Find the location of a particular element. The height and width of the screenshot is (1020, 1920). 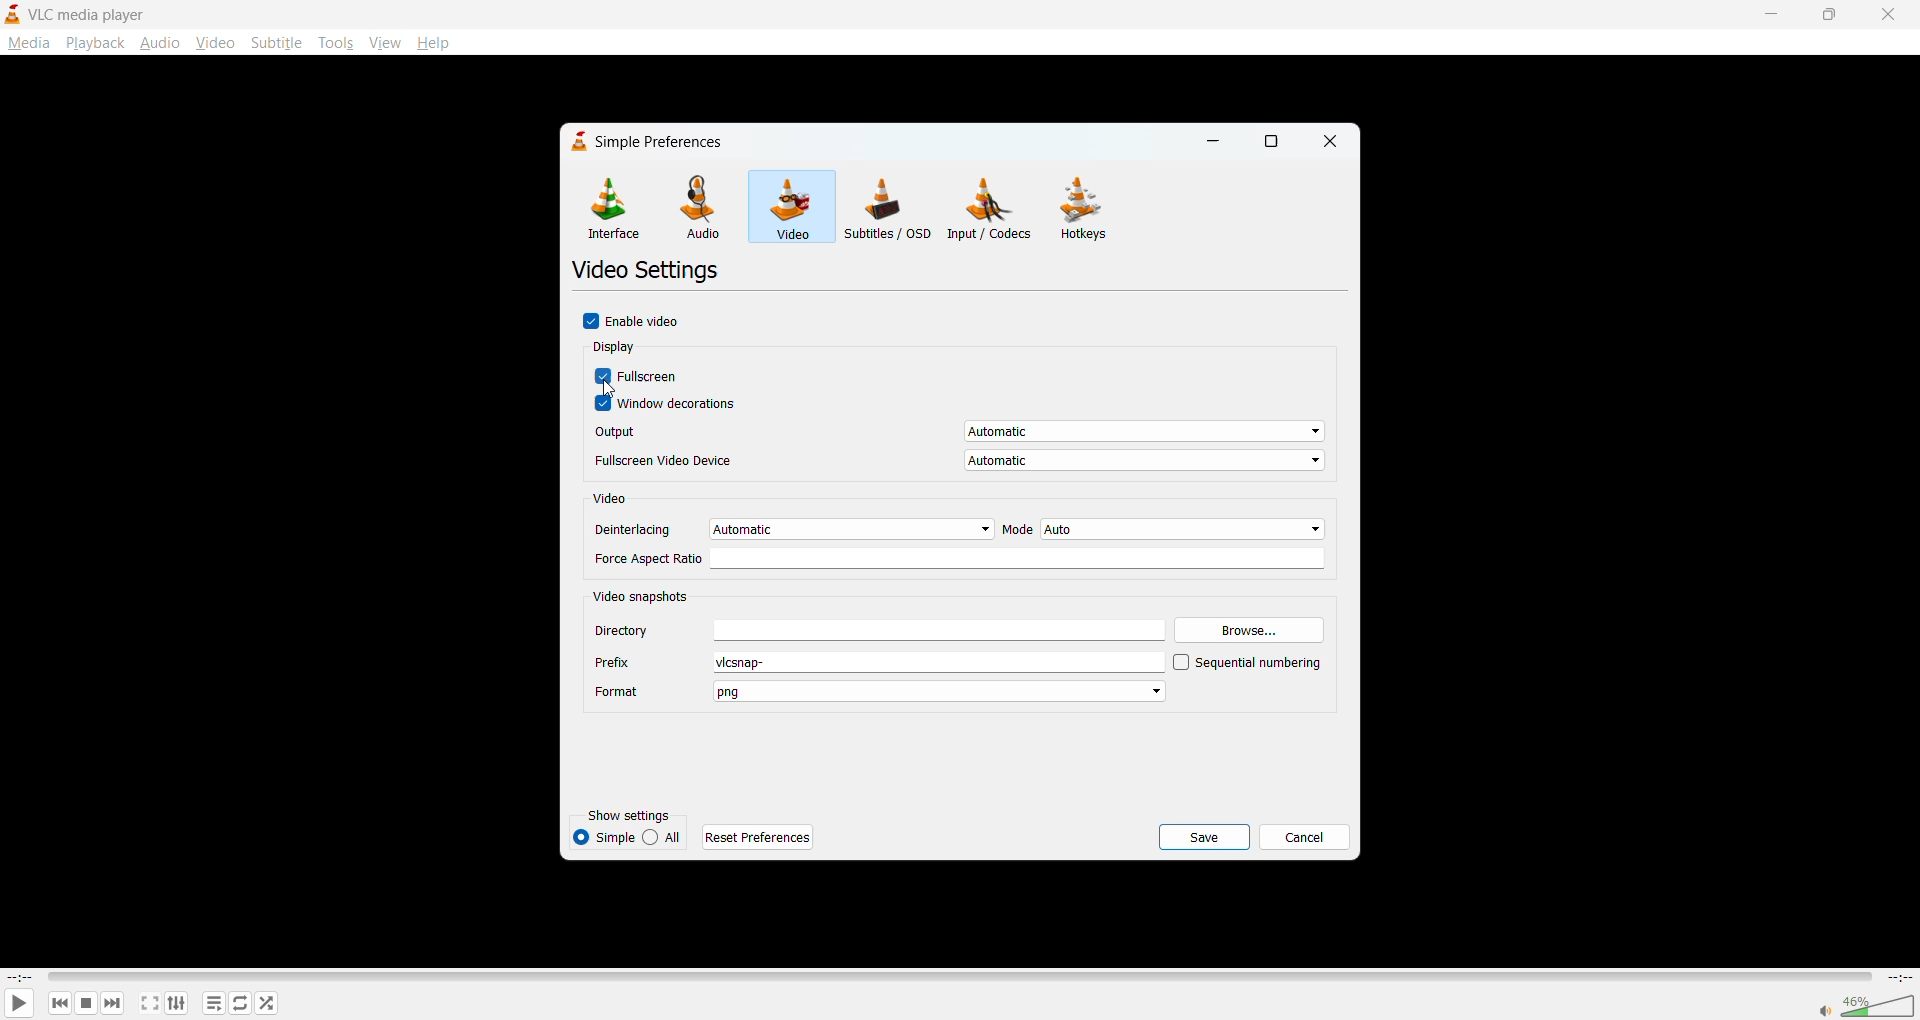

reset preferences is located at coordinates (761, 836).